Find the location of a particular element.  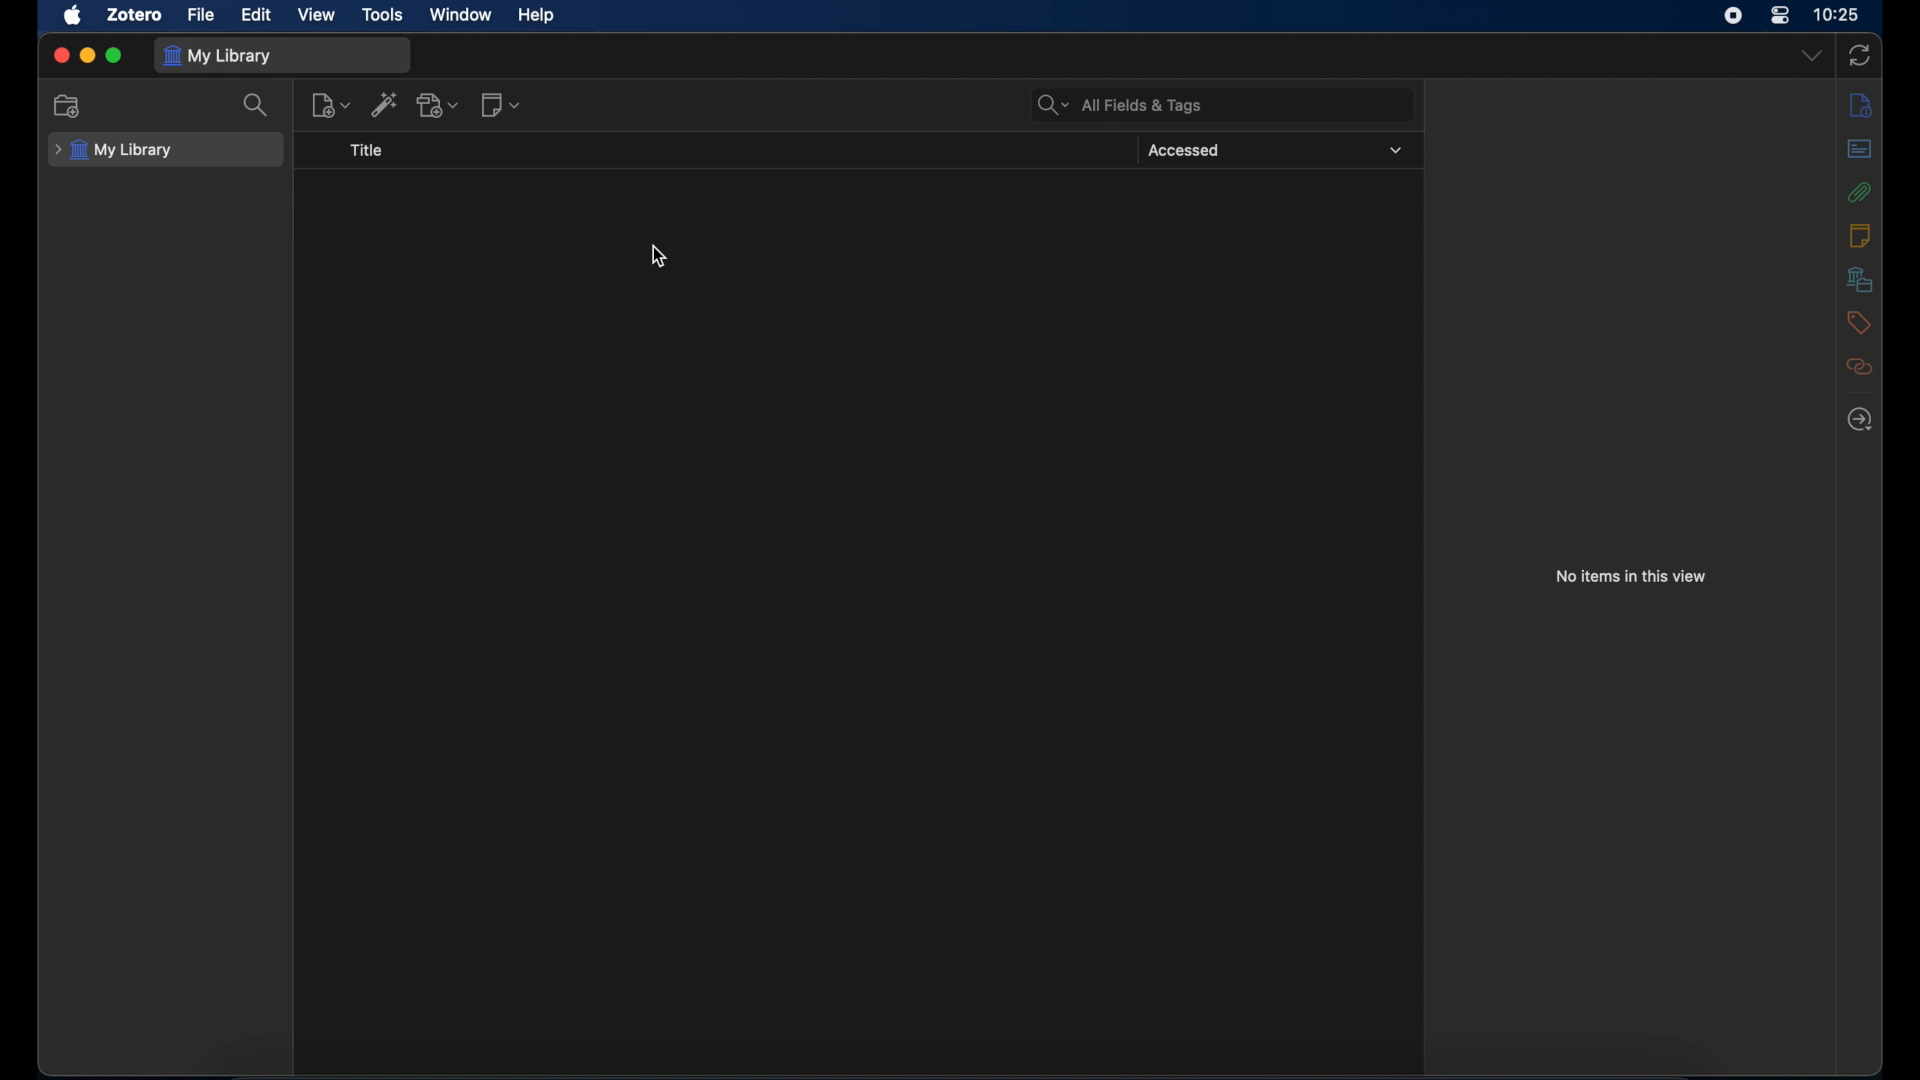

help is located at coordinates (536, 16).